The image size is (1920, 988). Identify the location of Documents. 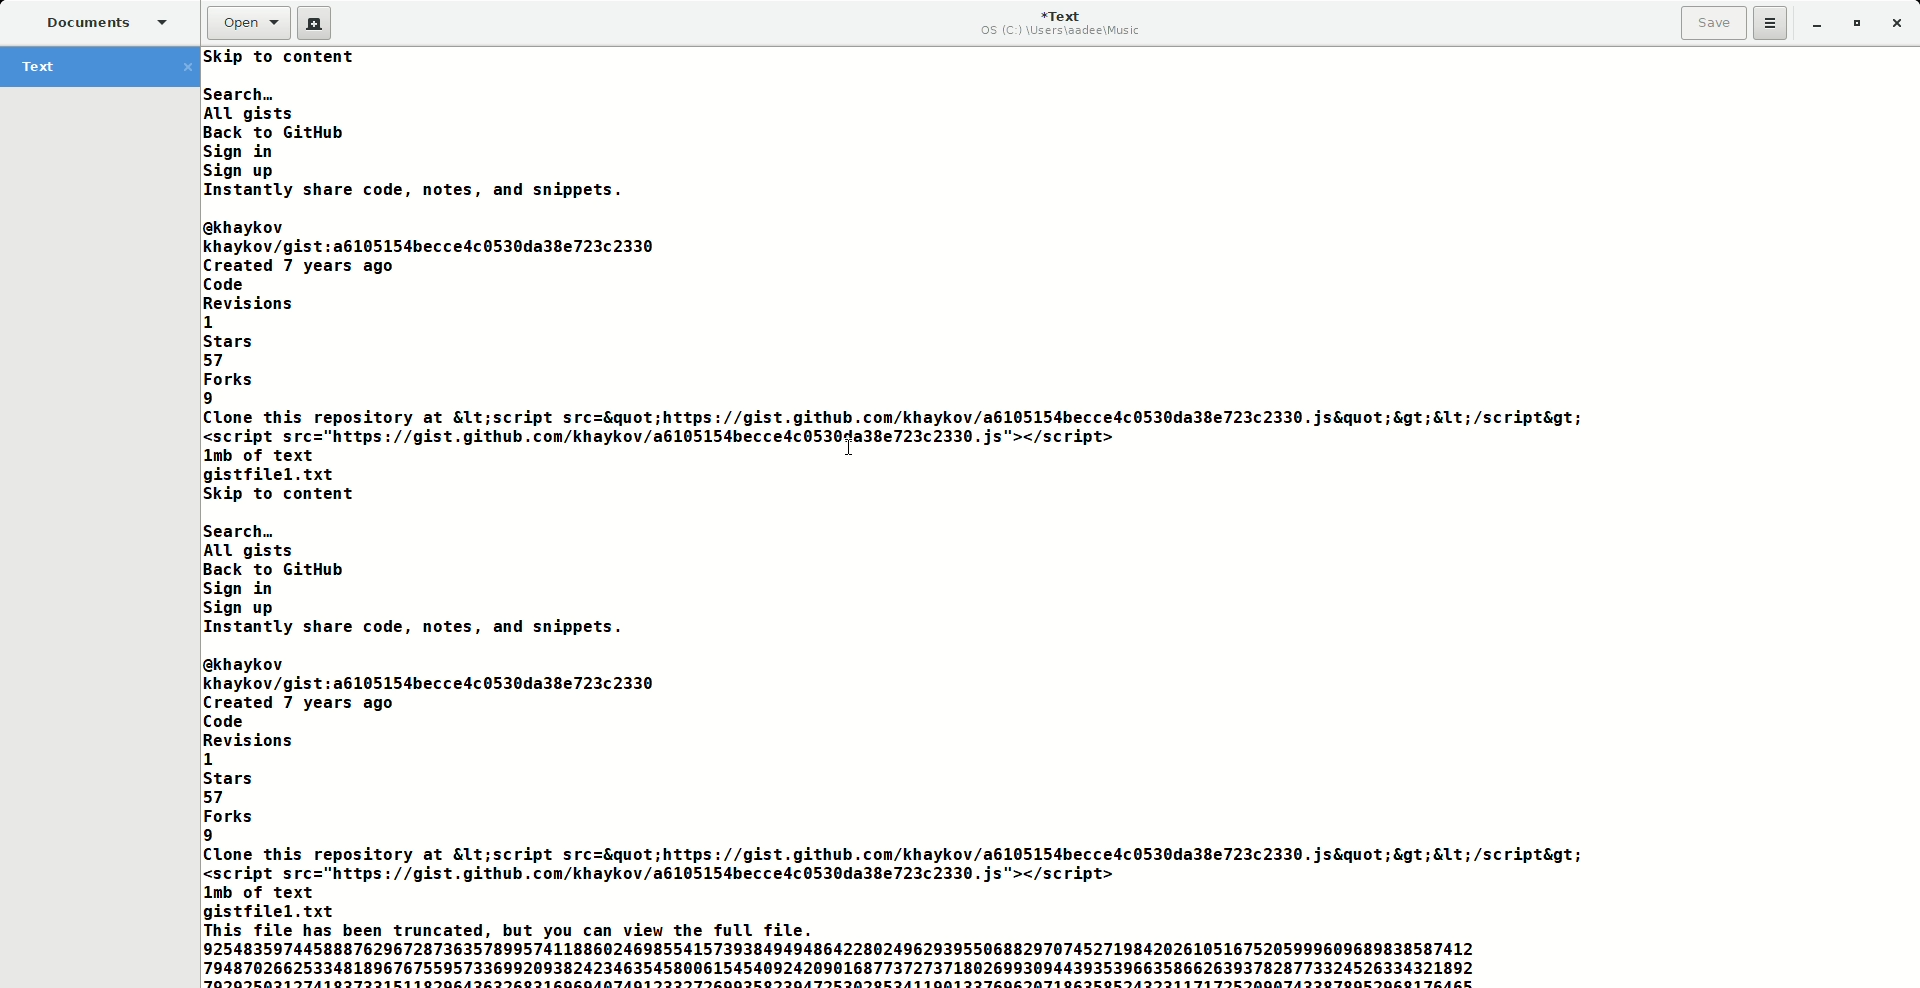
(106, 24).